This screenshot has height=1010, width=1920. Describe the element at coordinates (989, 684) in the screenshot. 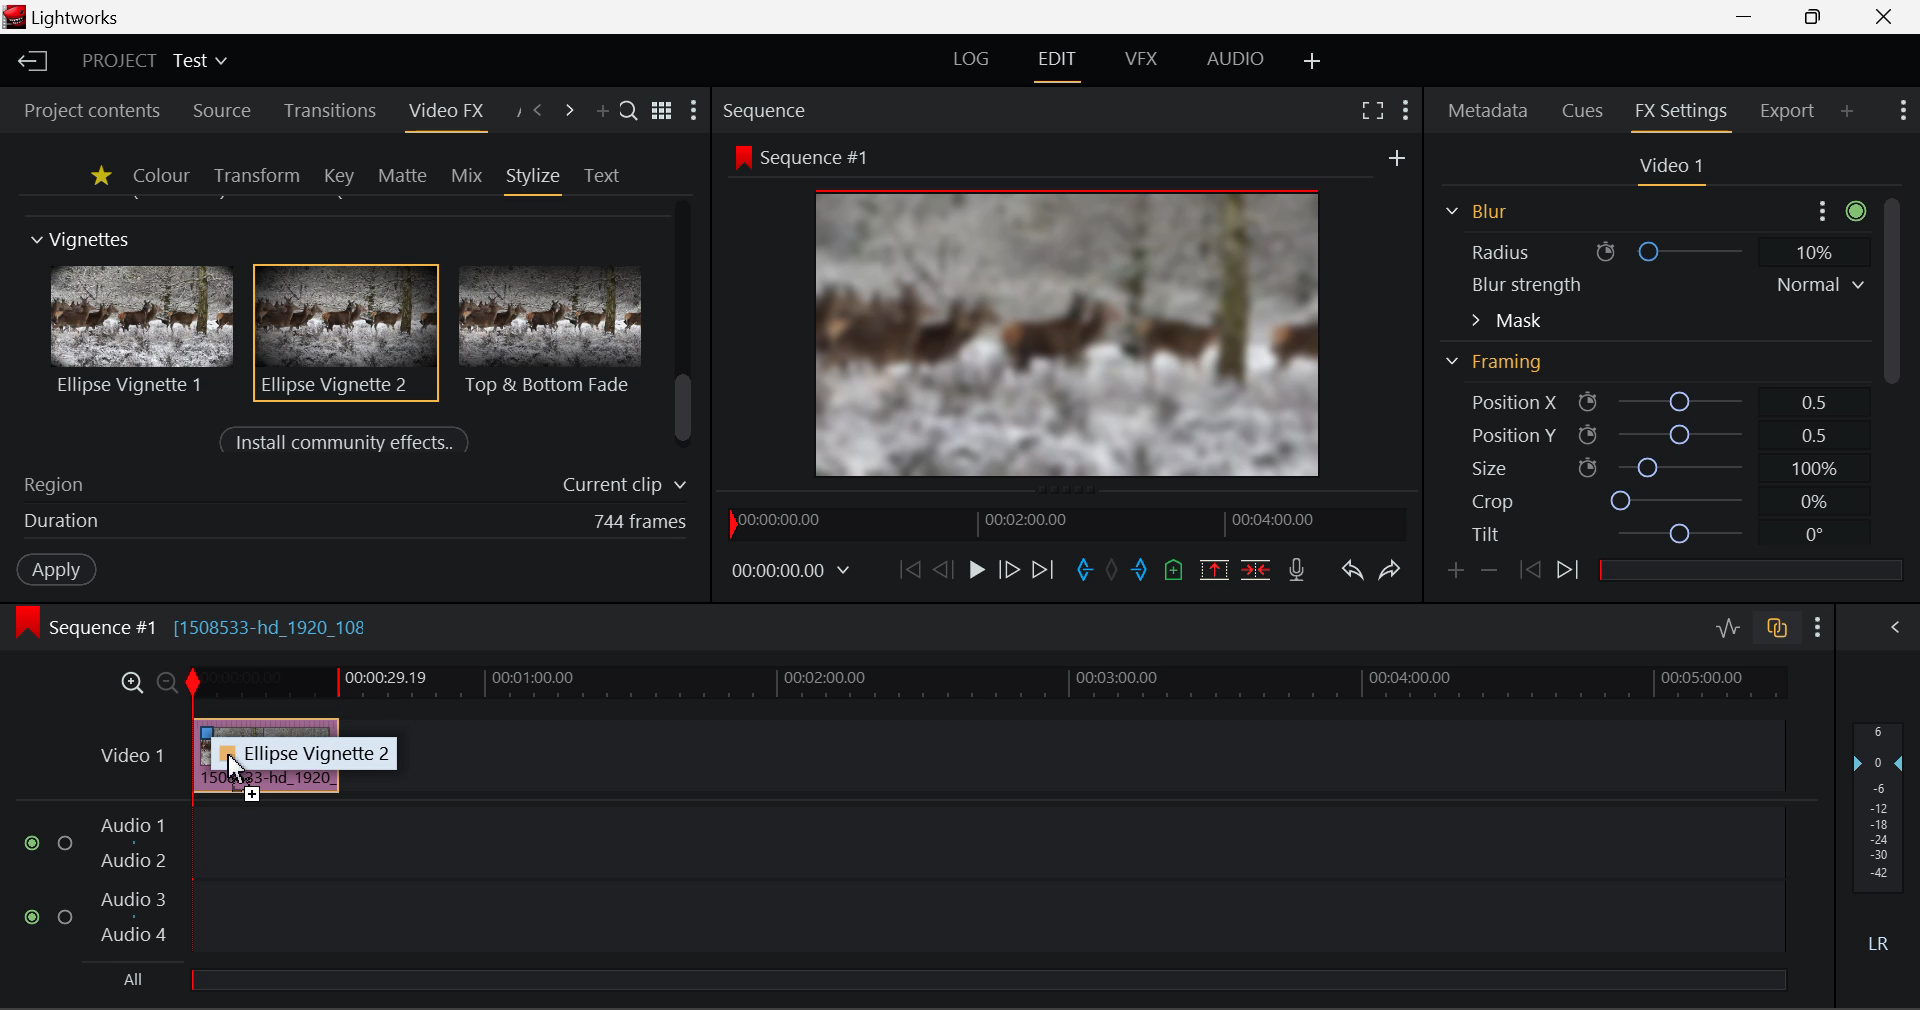

I see `Project Timeline` at that location.